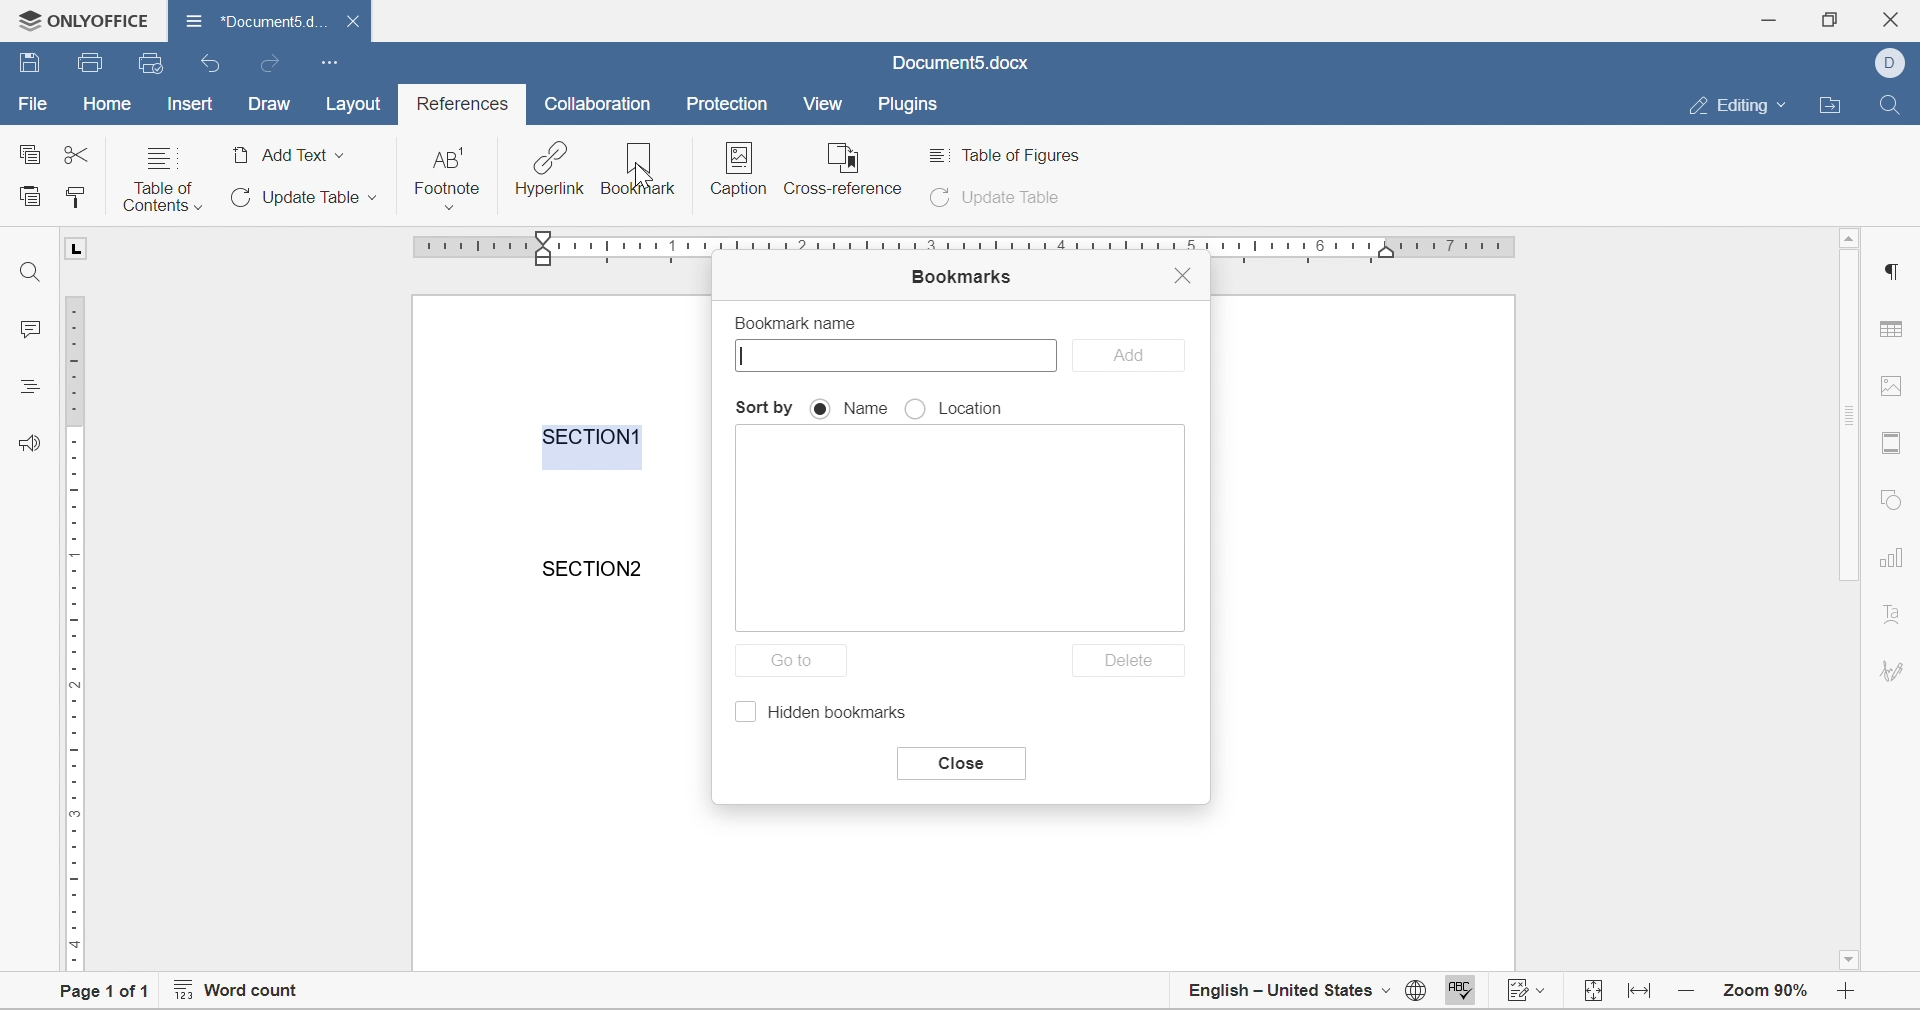  I want to click on bookmark, so click(635, 168).